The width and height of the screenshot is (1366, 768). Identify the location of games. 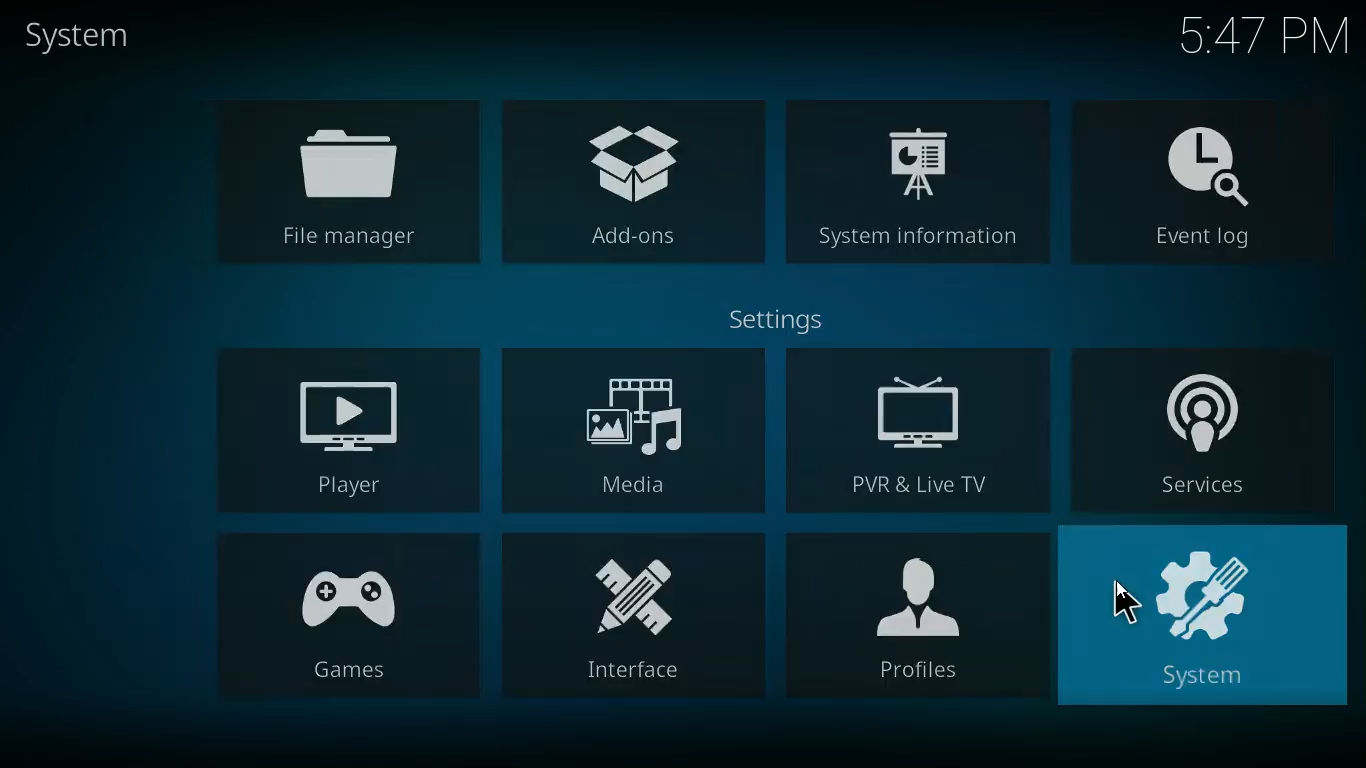
(351, 616).